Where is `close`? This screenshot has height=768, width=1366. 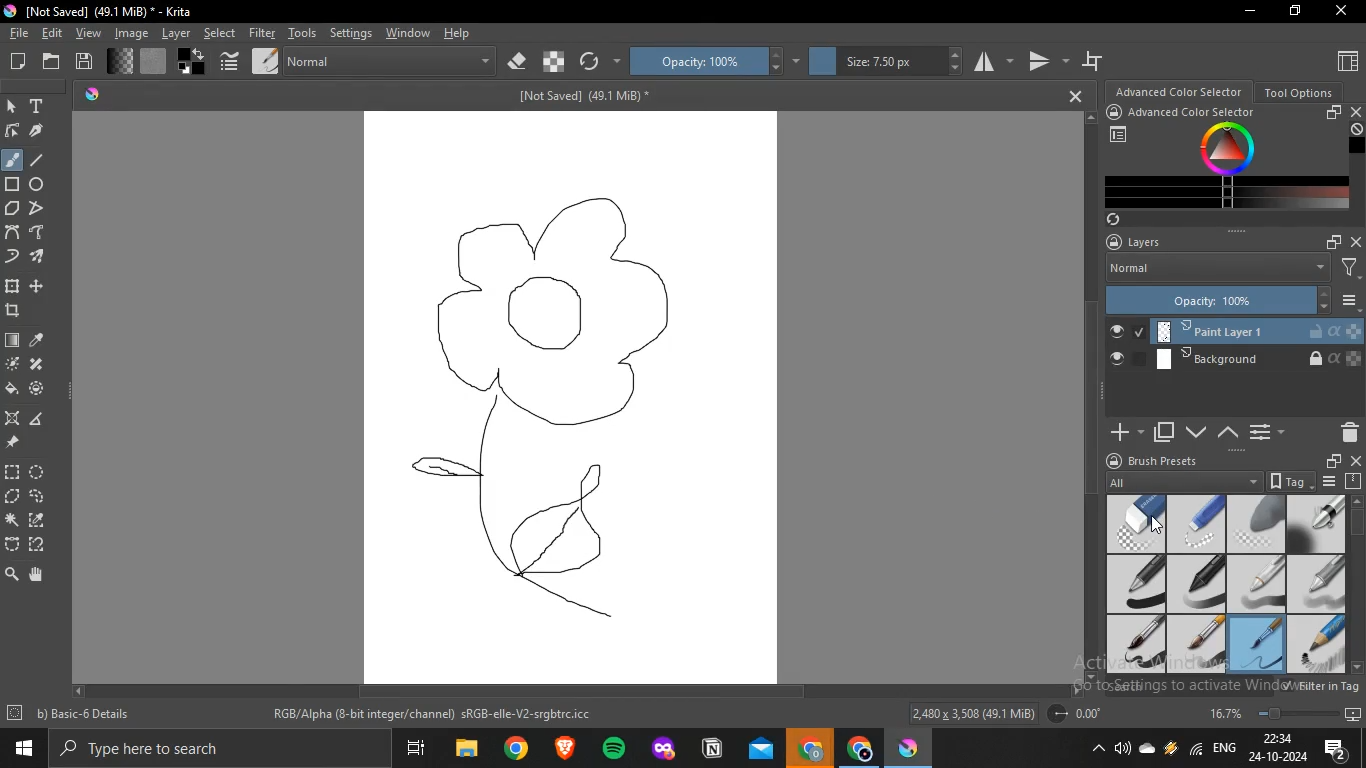 close is located at coordinates (1357, 461).